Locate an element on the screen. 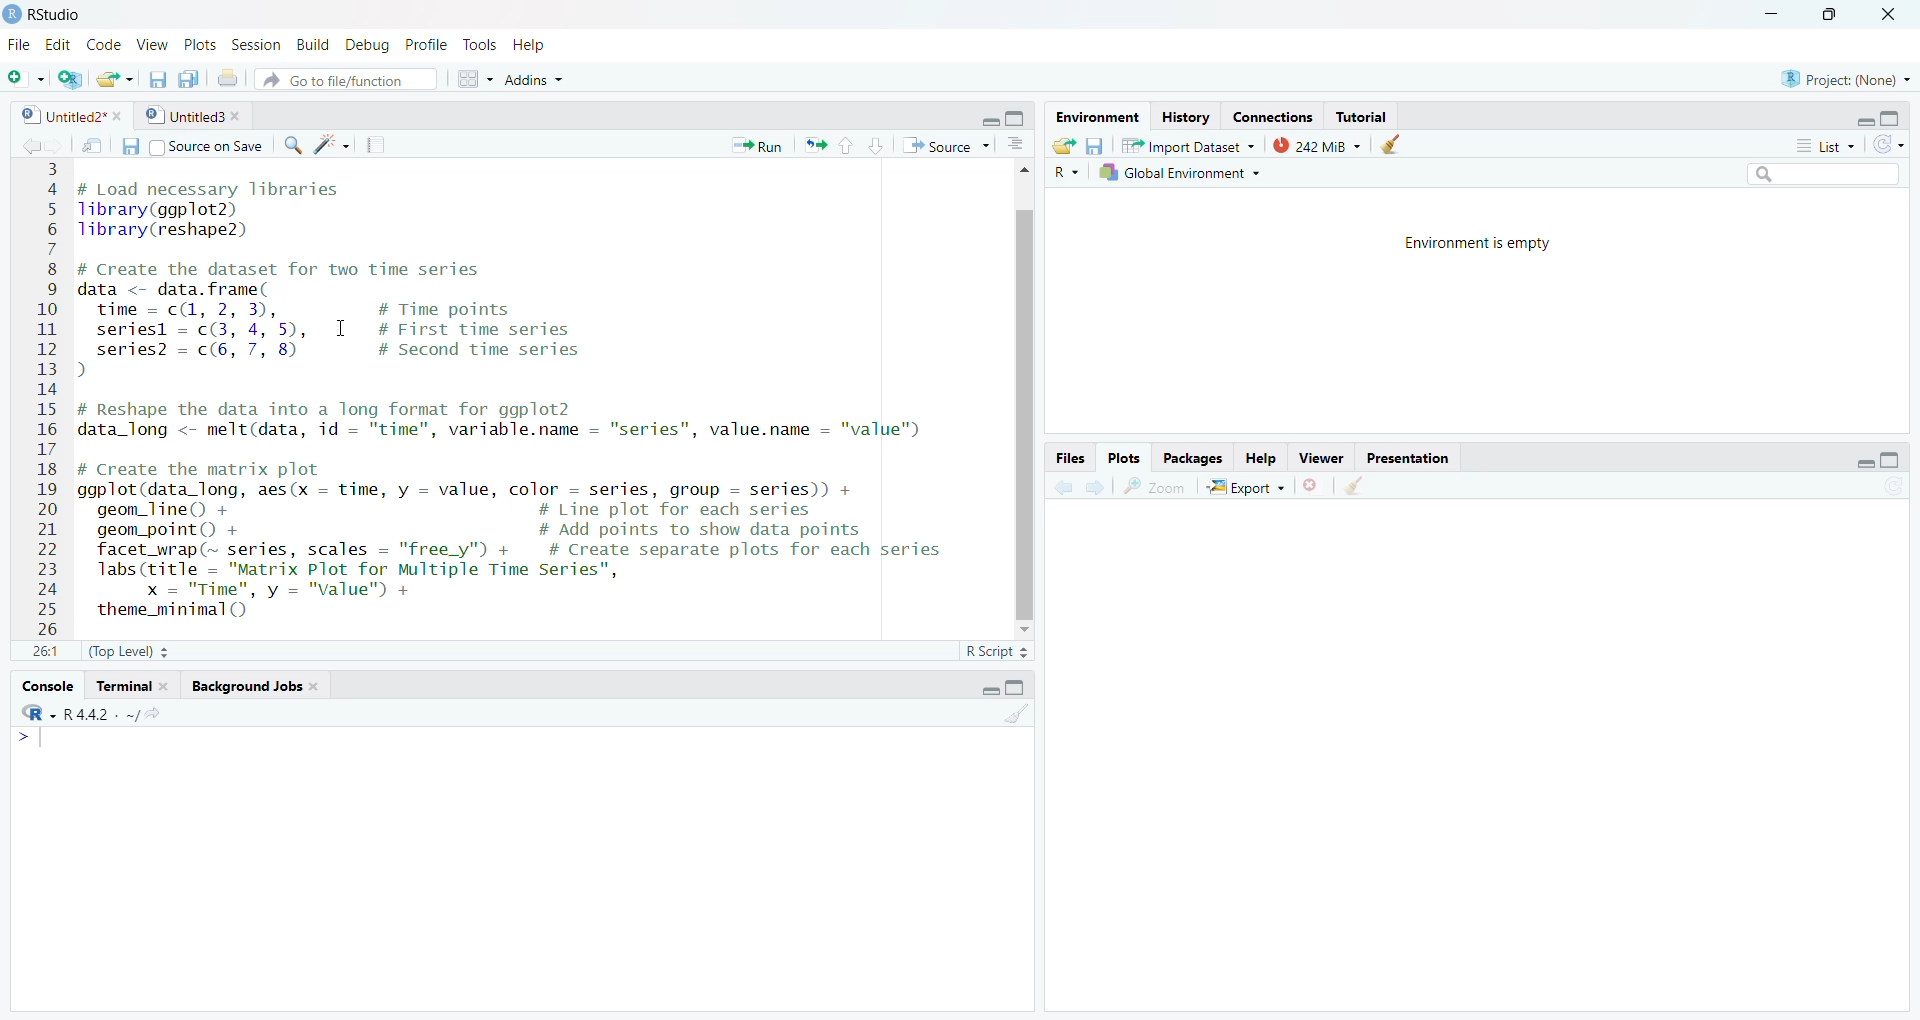 The image size is (1920, 1020). re -run previoud code is located at coordinates (815, 144).